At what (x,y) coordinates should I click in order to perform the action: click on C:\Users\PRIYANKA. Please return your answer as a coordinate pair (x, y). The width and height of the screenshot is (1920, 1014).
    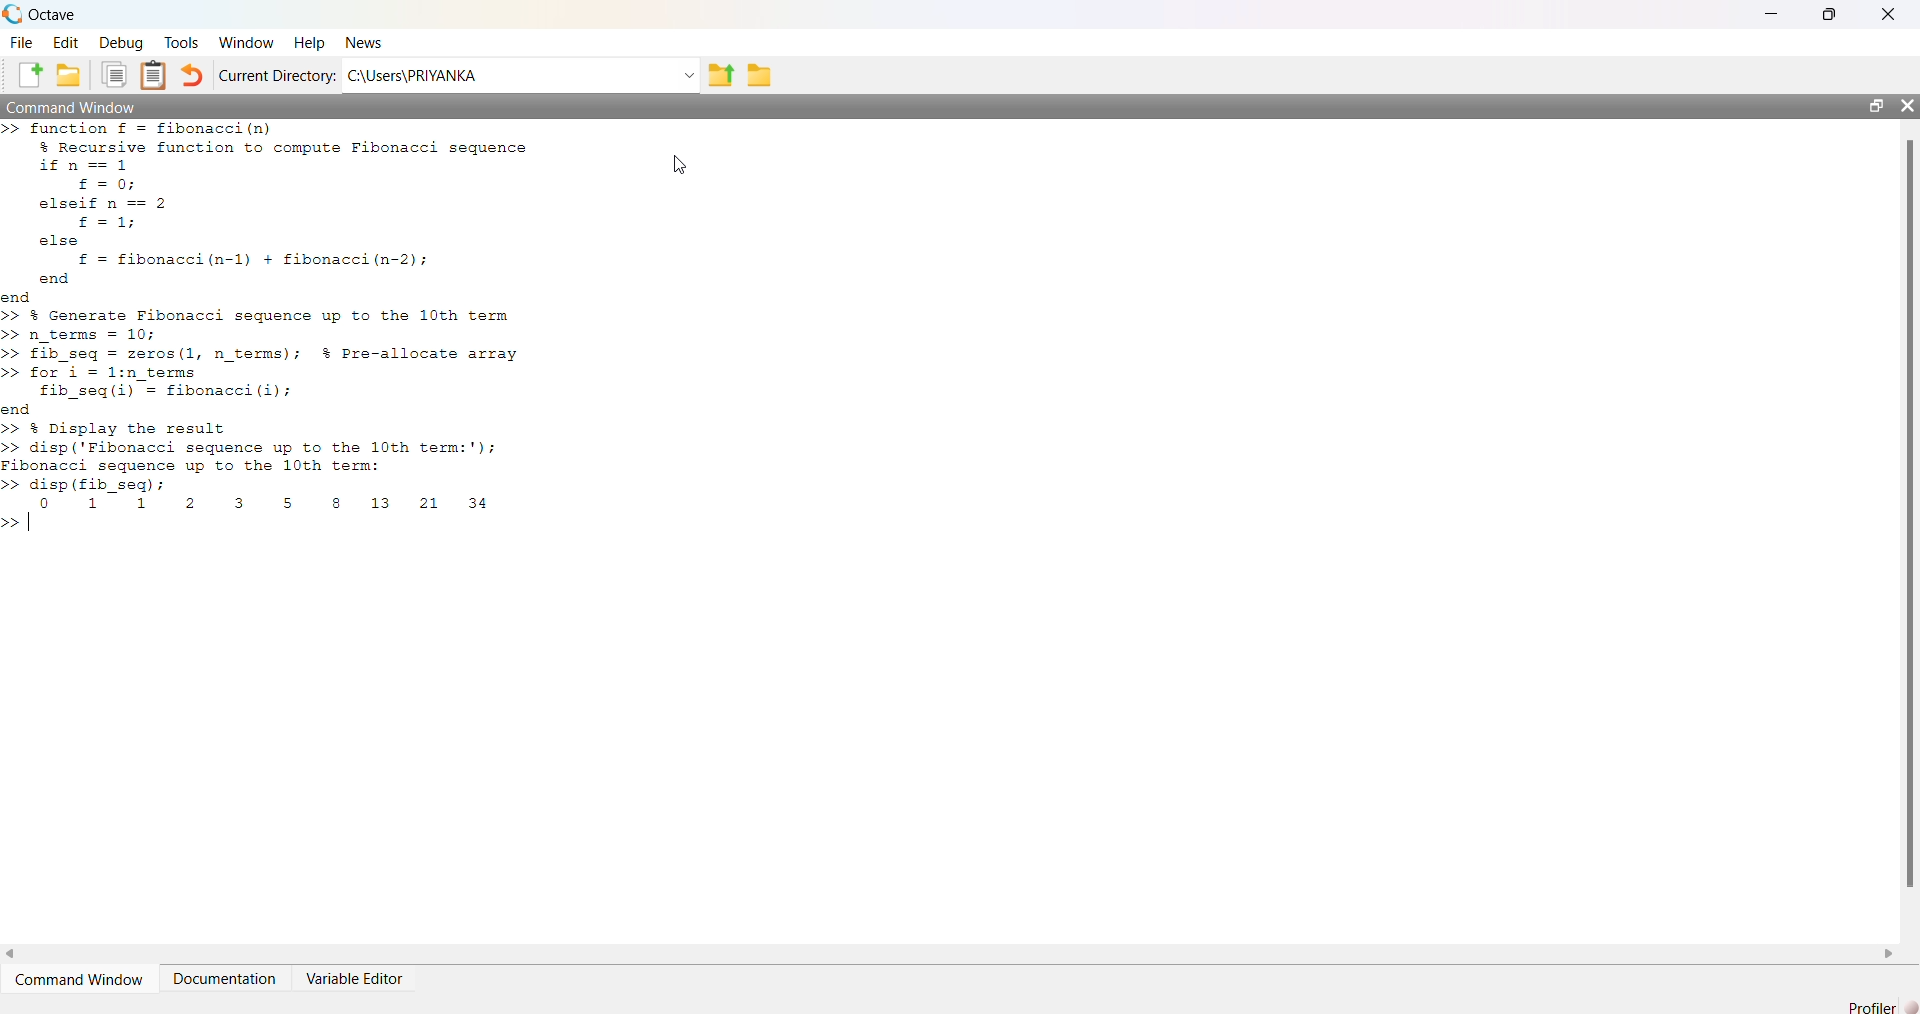
    Looking at the image, I should click on (436, 75).